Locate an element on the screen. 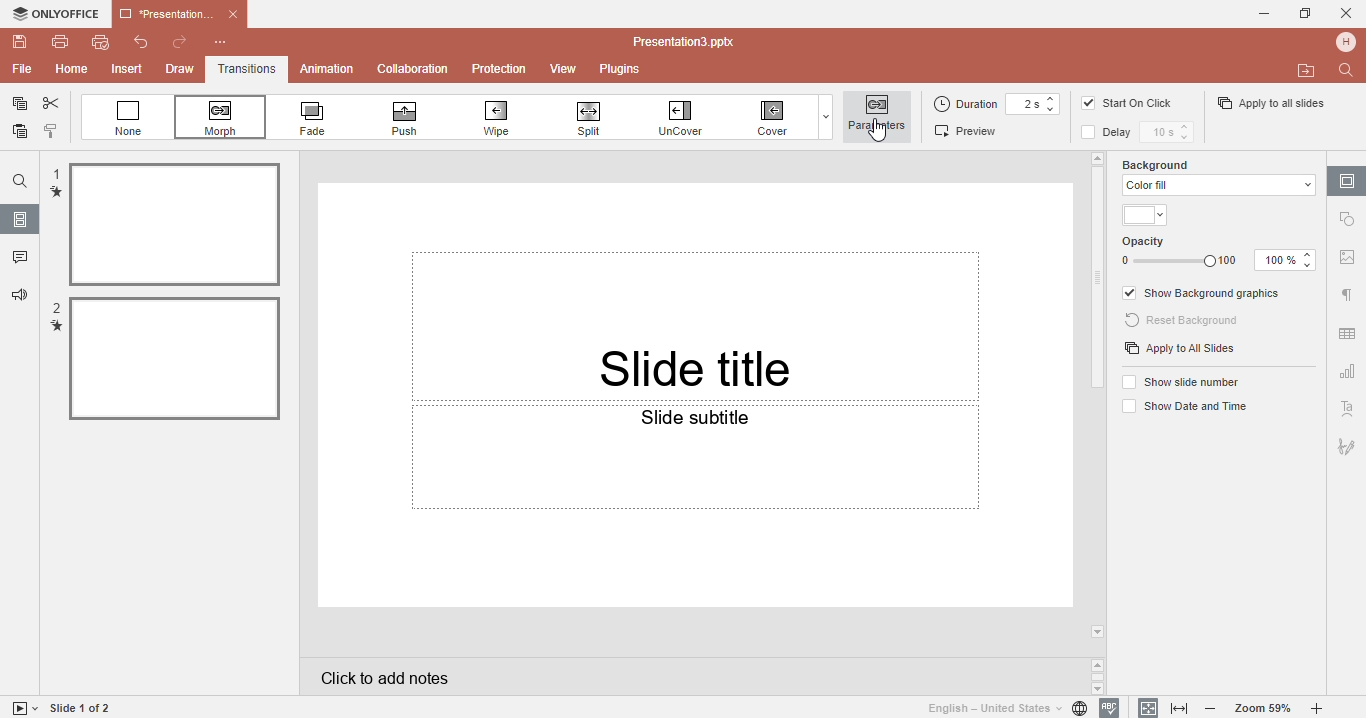  Slide settings is located at coordinates (1347, 180).